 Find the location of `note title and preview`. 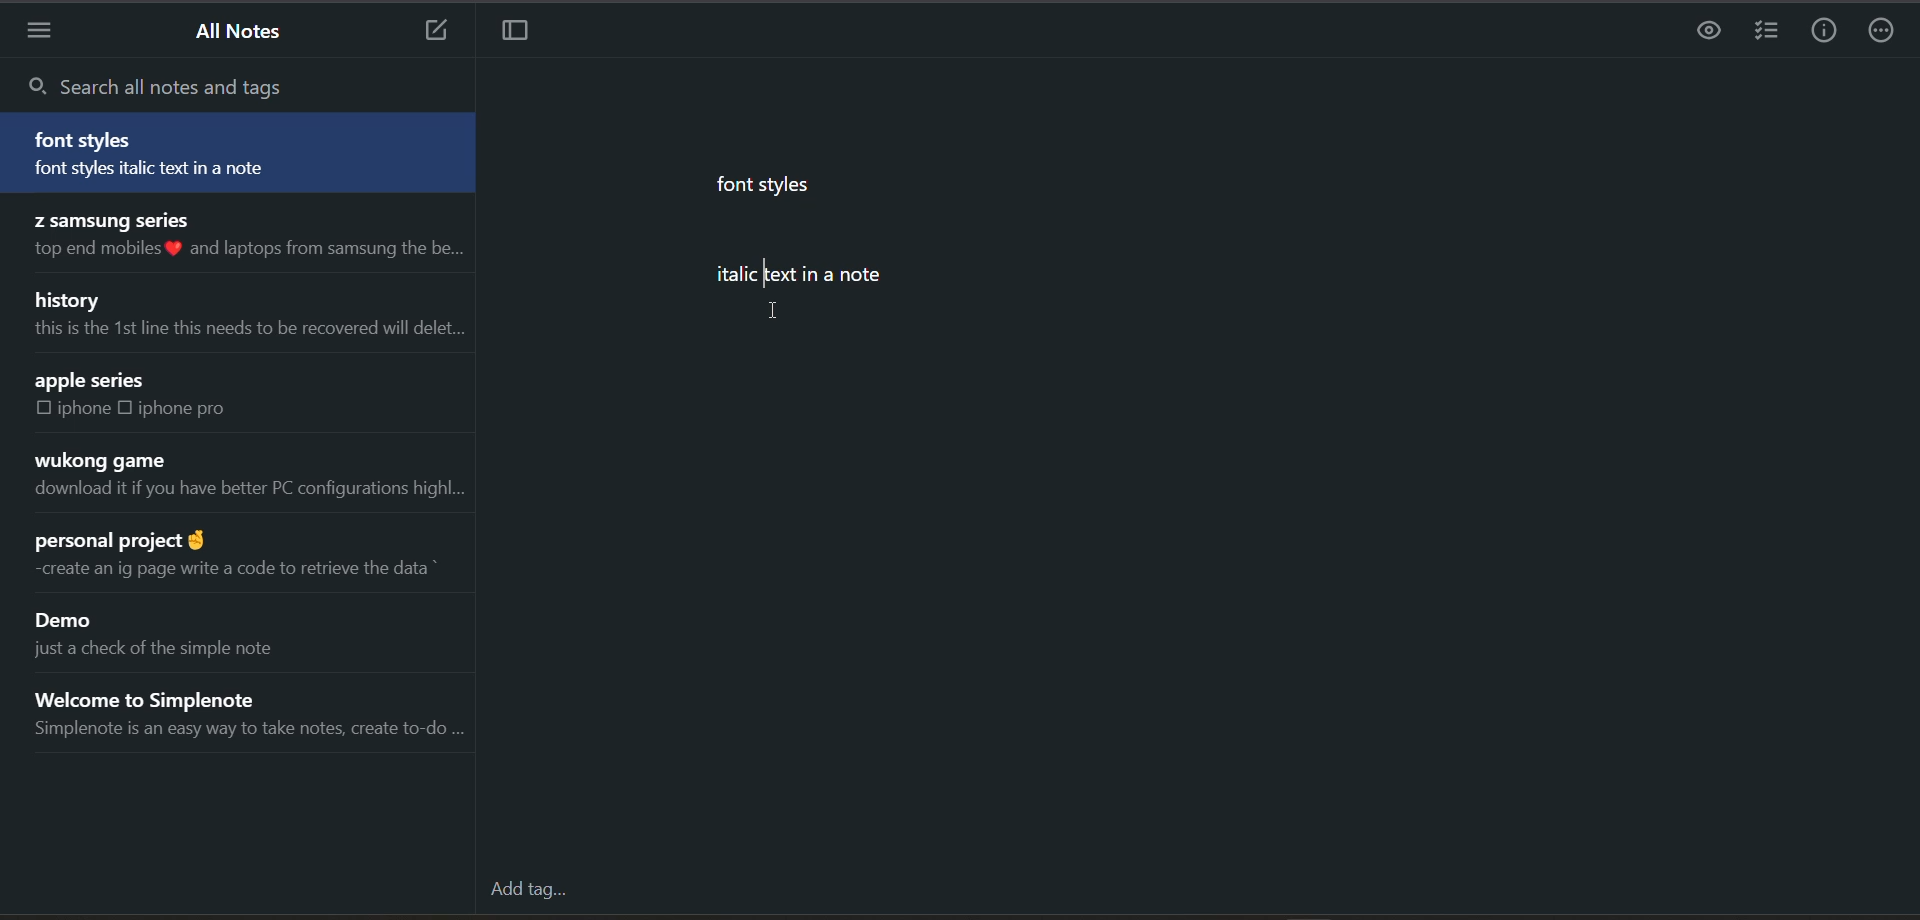

note title and preview is located at coordinates (239, 152).